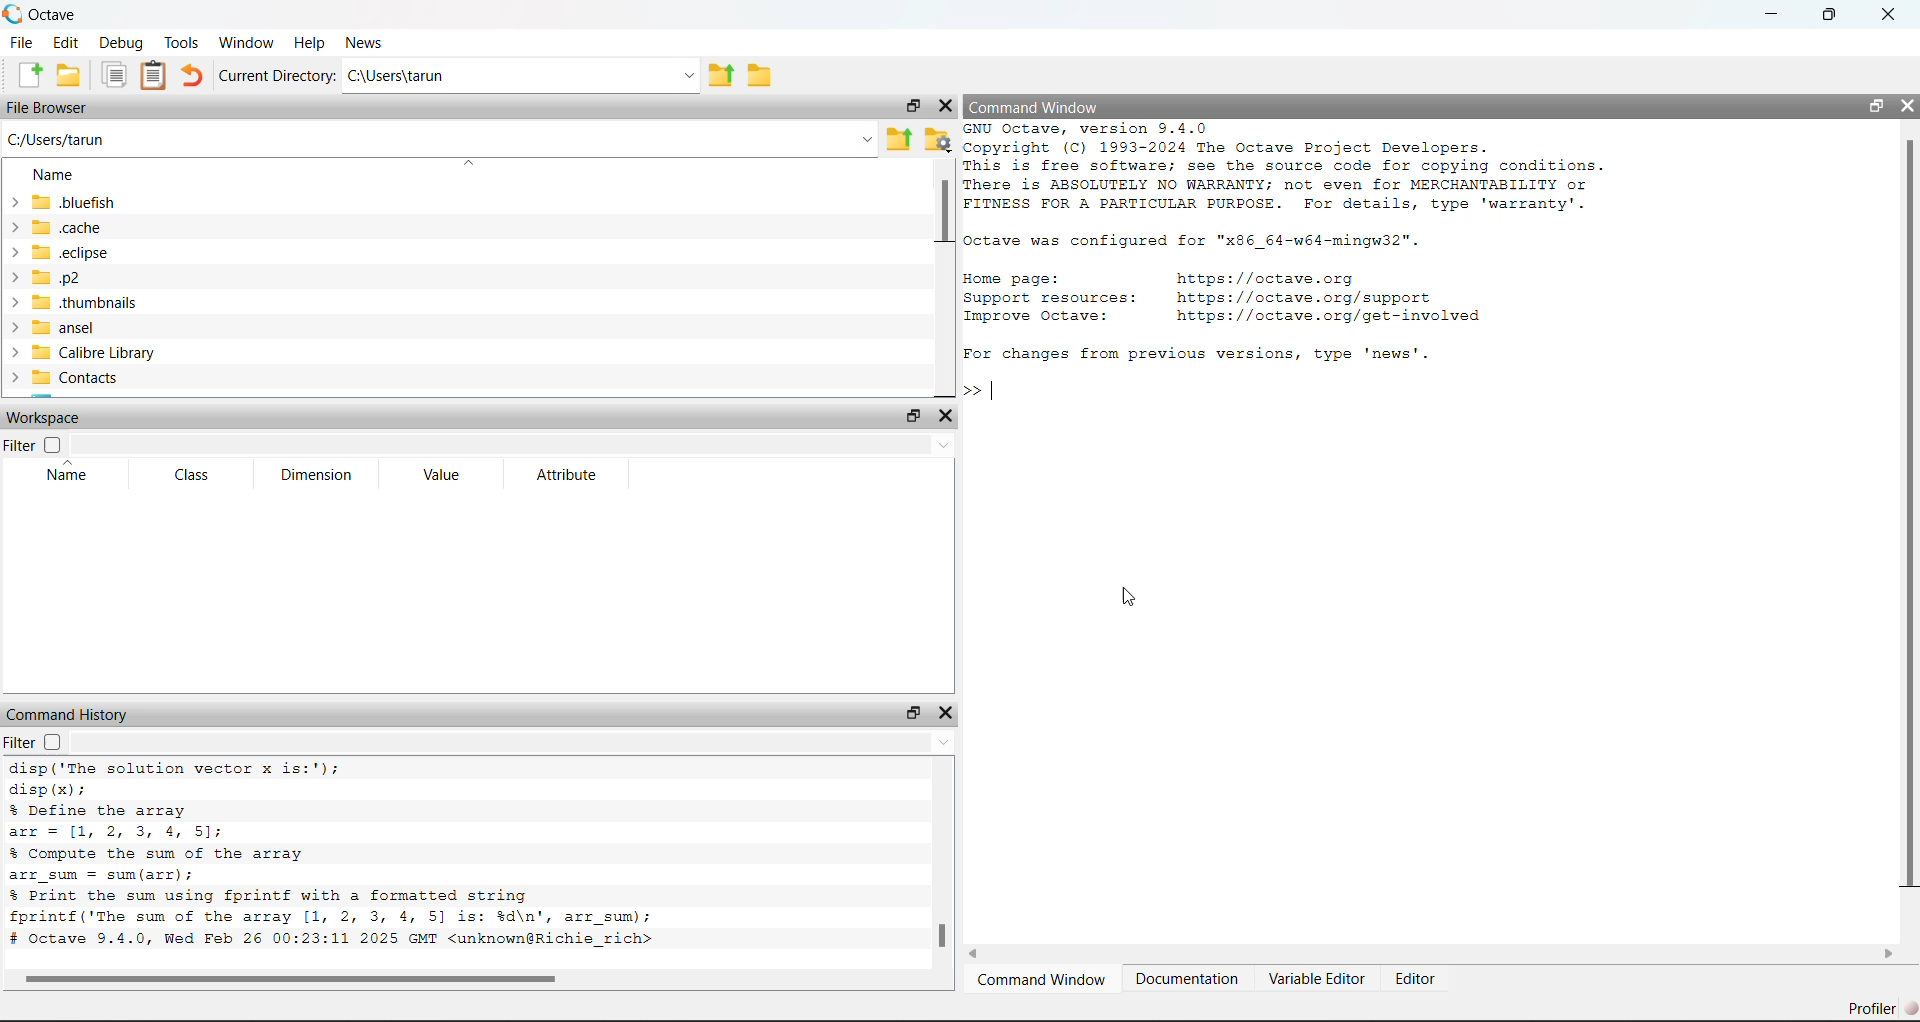 The image size is (1920, 1022). Describe the element at coordinates (945, 417) in the screenshot. I see `Close` at that location.